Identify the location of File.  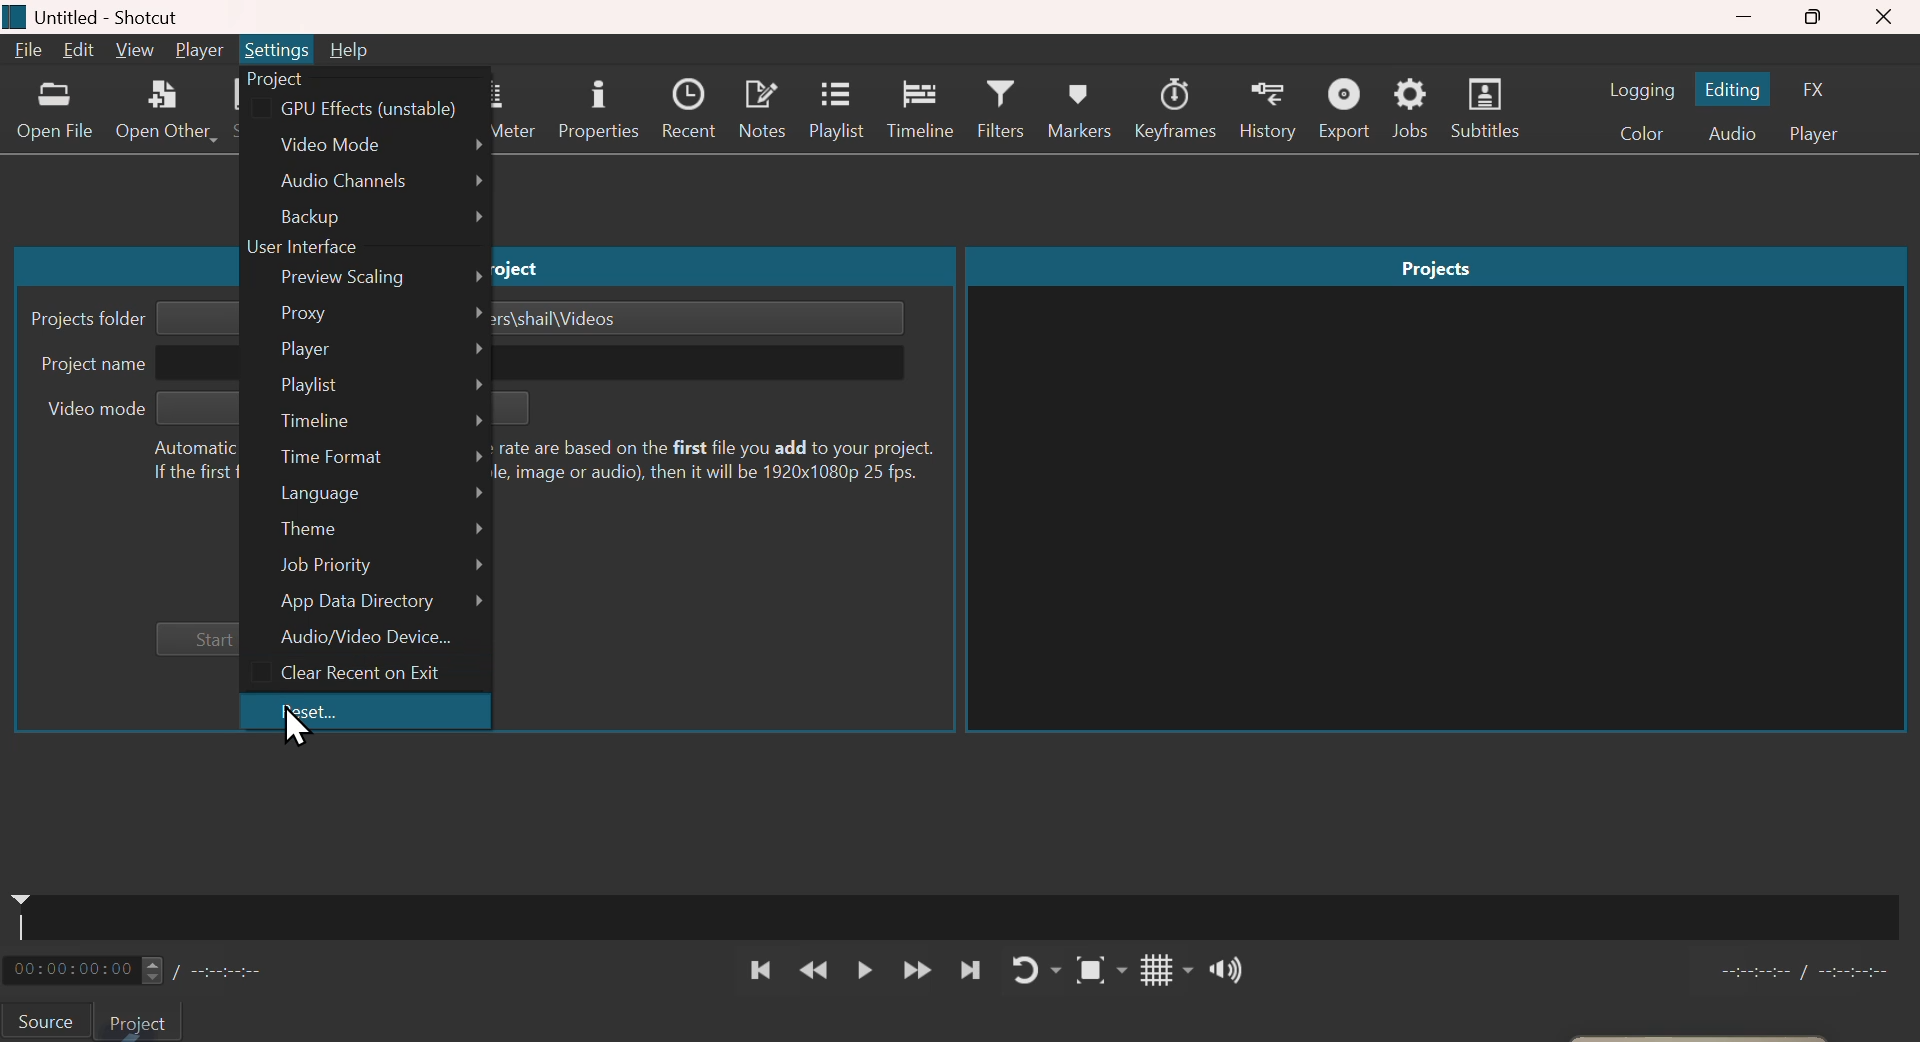
(26, 52).